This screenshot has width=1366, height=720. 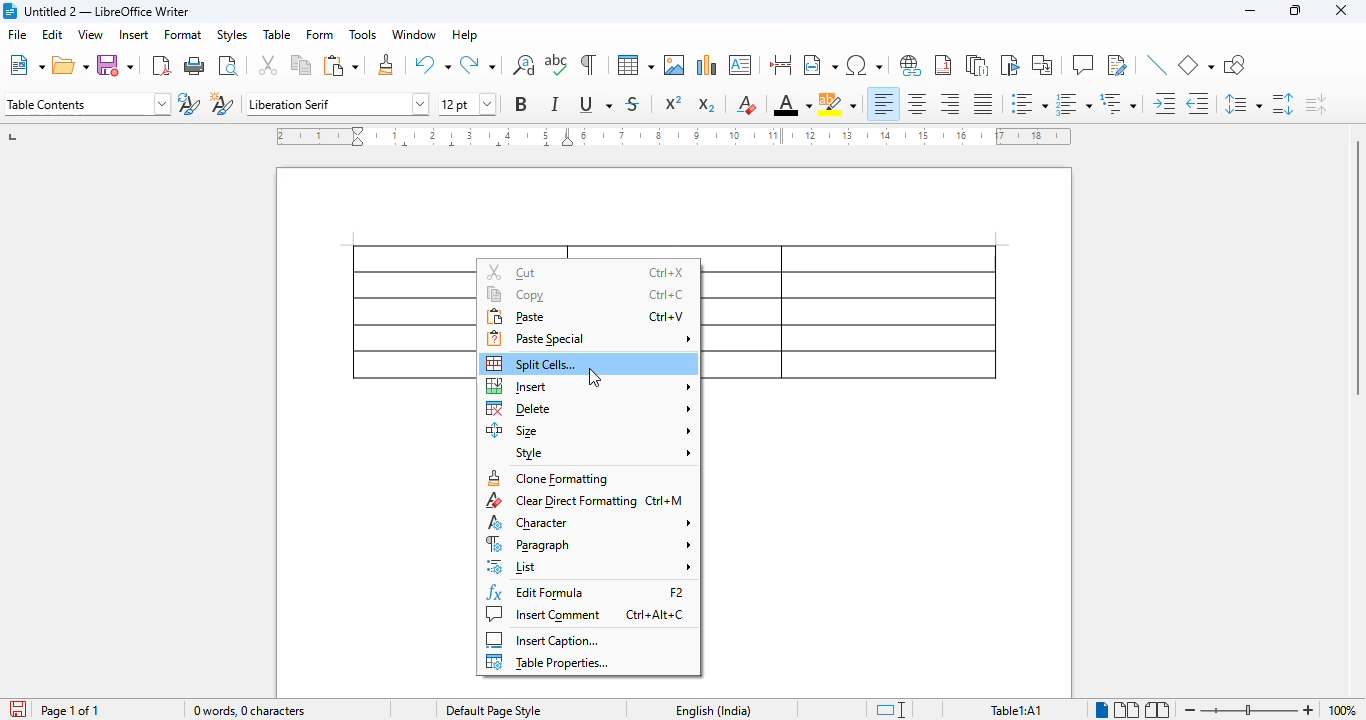 What do you see at coordinates (983, 103) in the screenshot?
I see `justified` at bounding box center [983, 103].